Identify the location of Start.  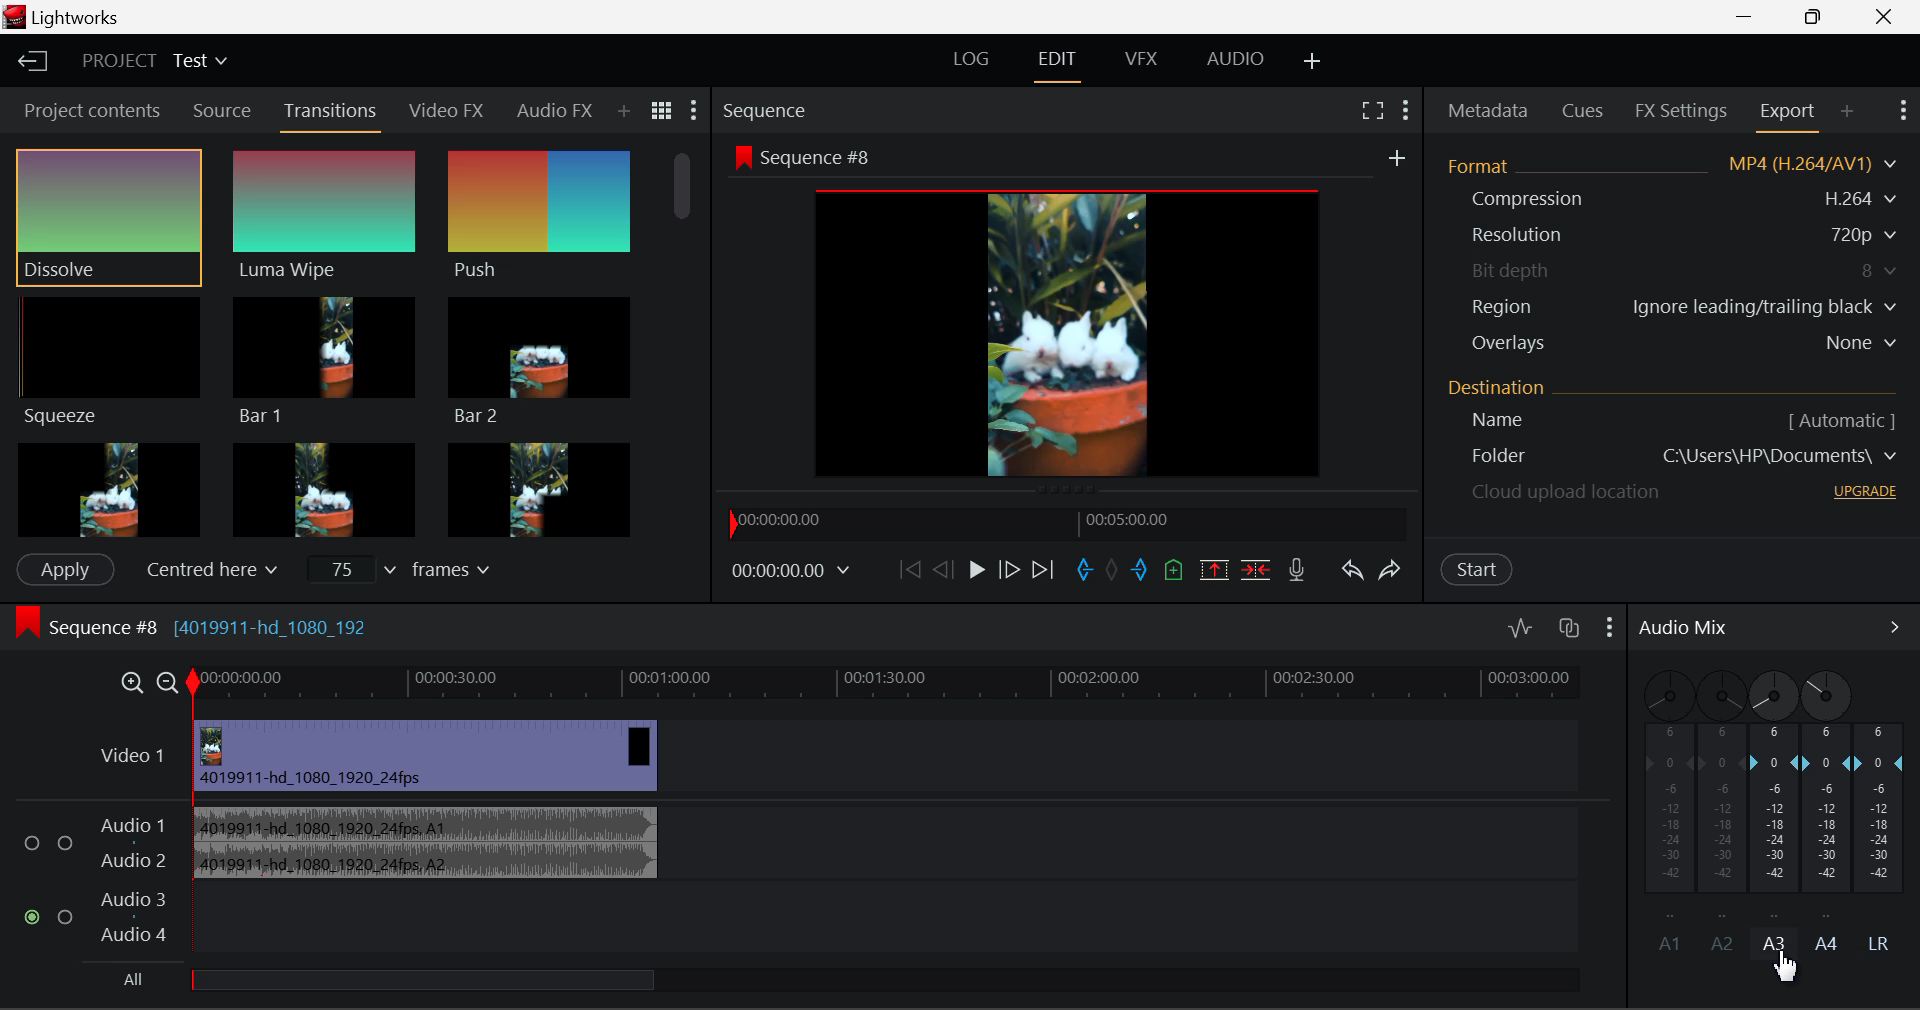
(1478, 569).